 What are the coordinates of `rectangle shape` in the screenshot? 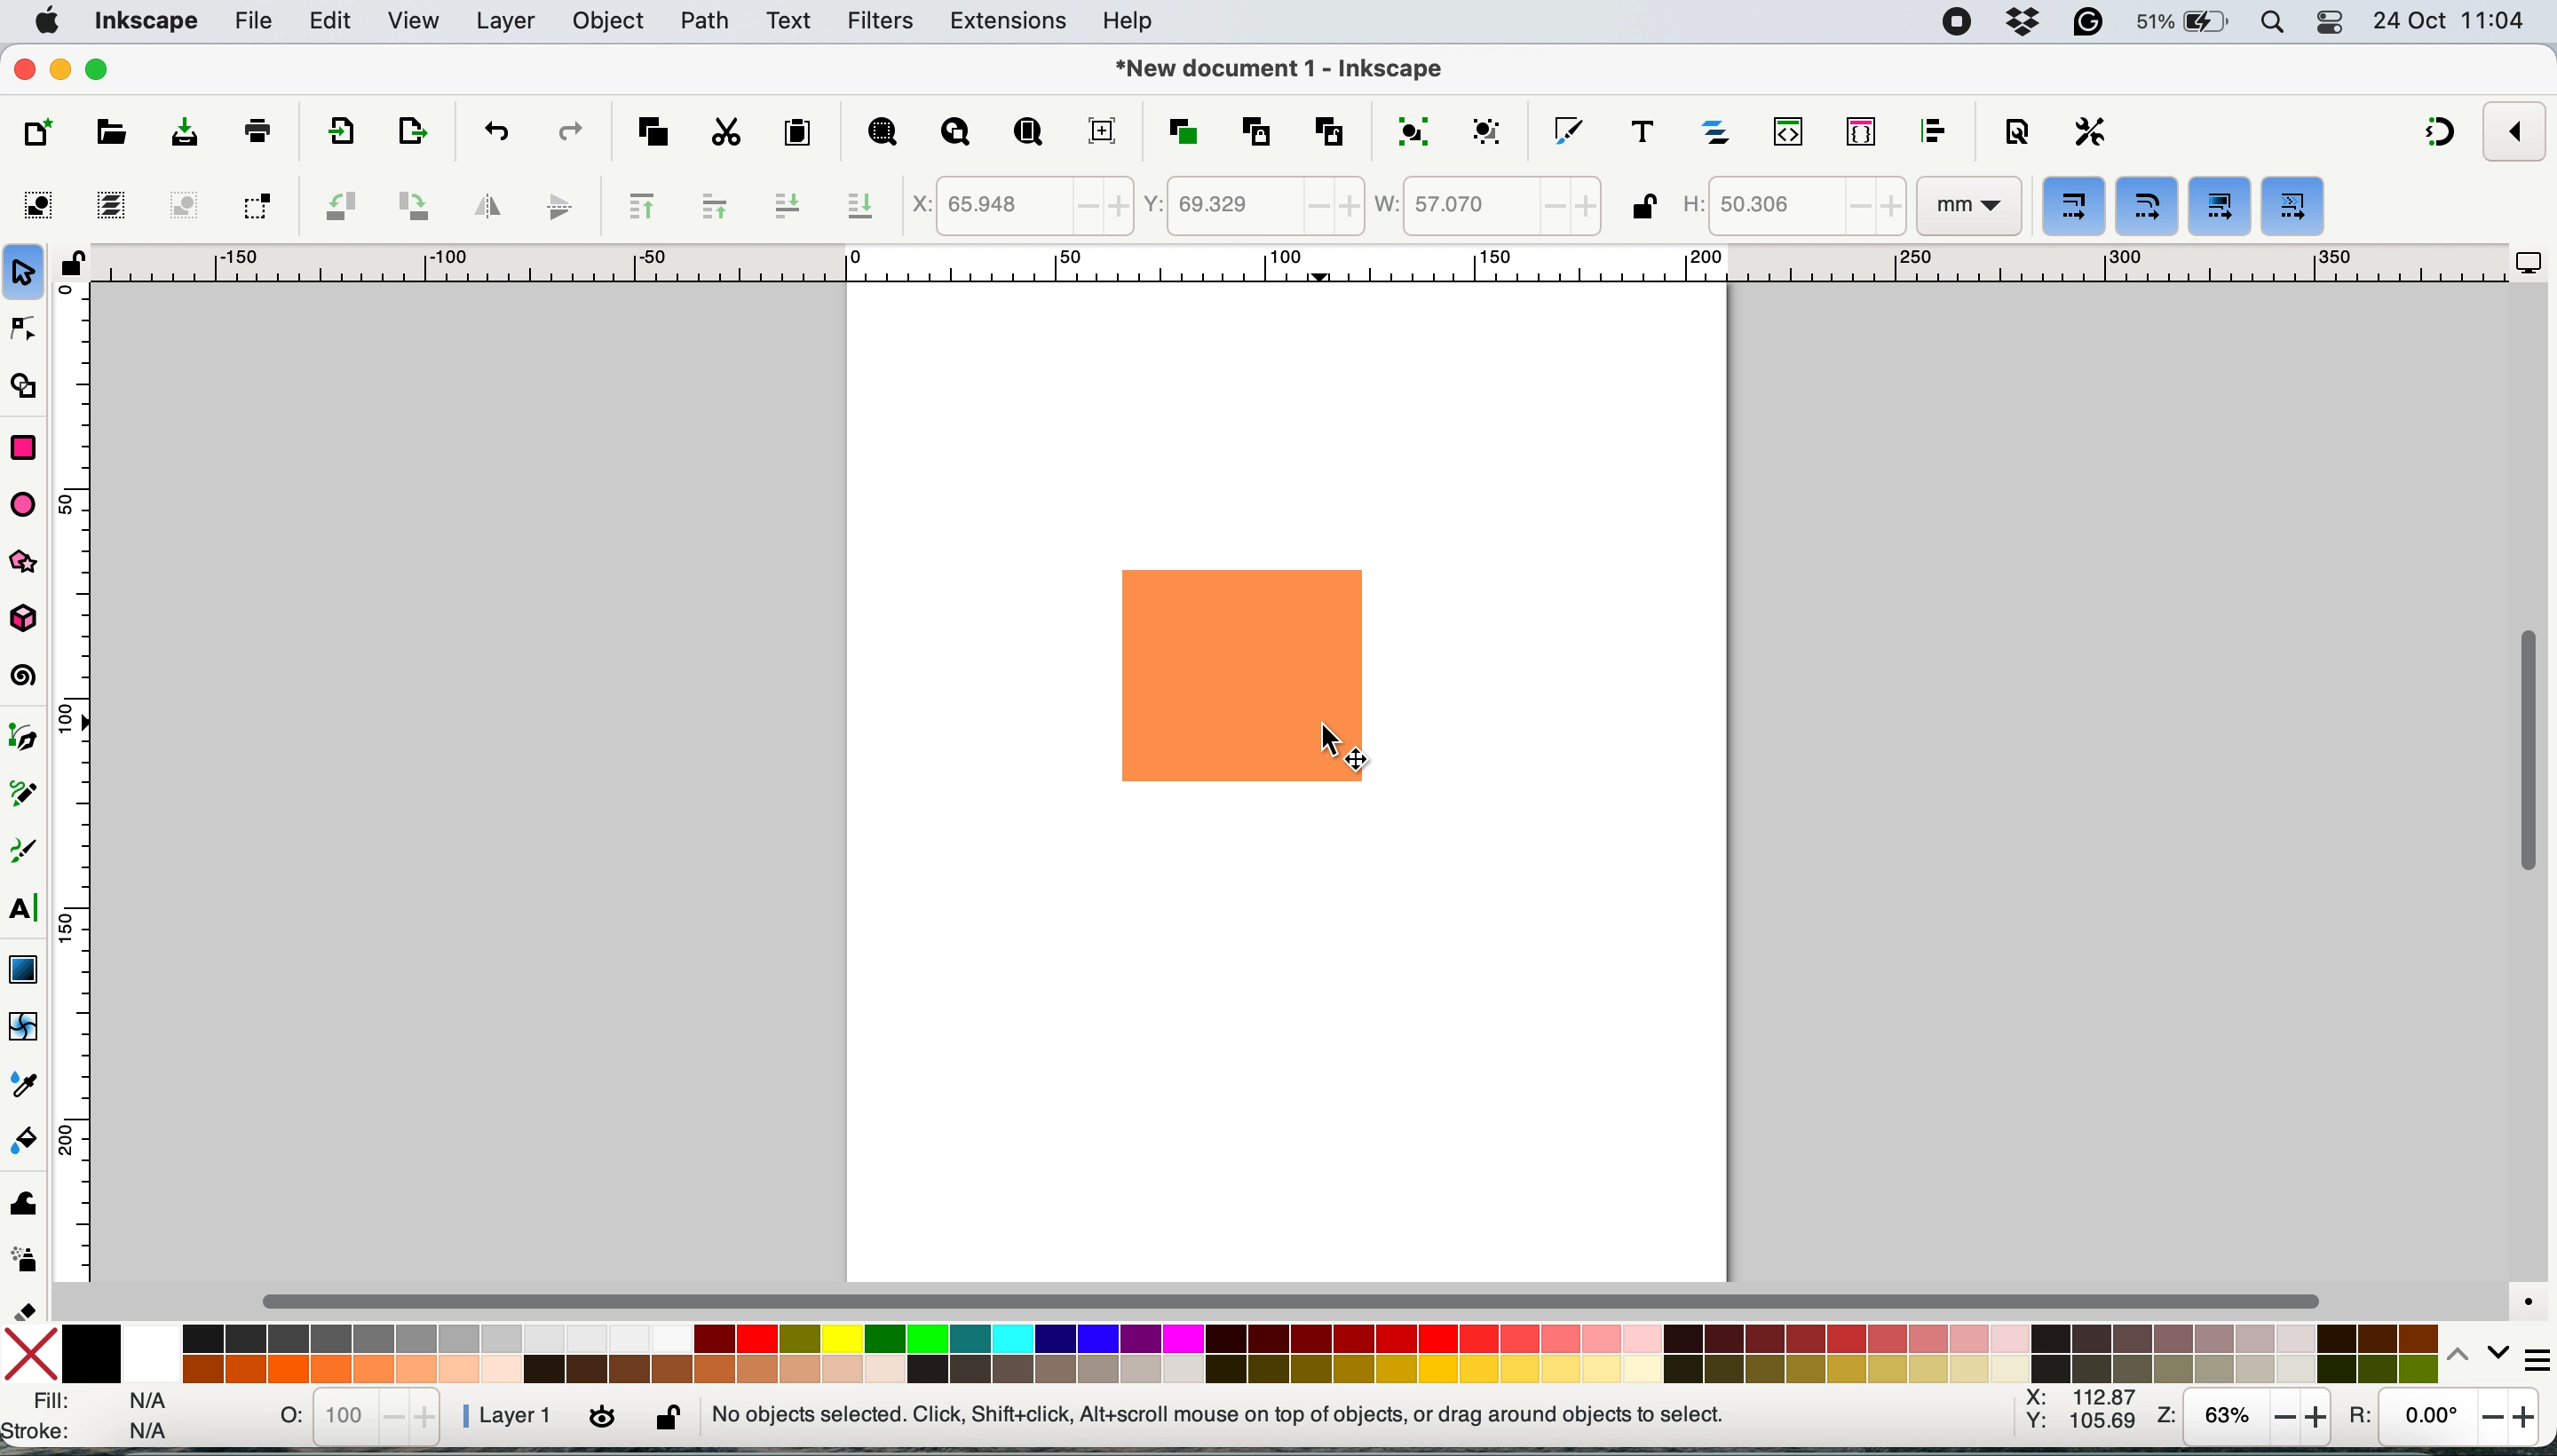 It's located at (1240, 676).